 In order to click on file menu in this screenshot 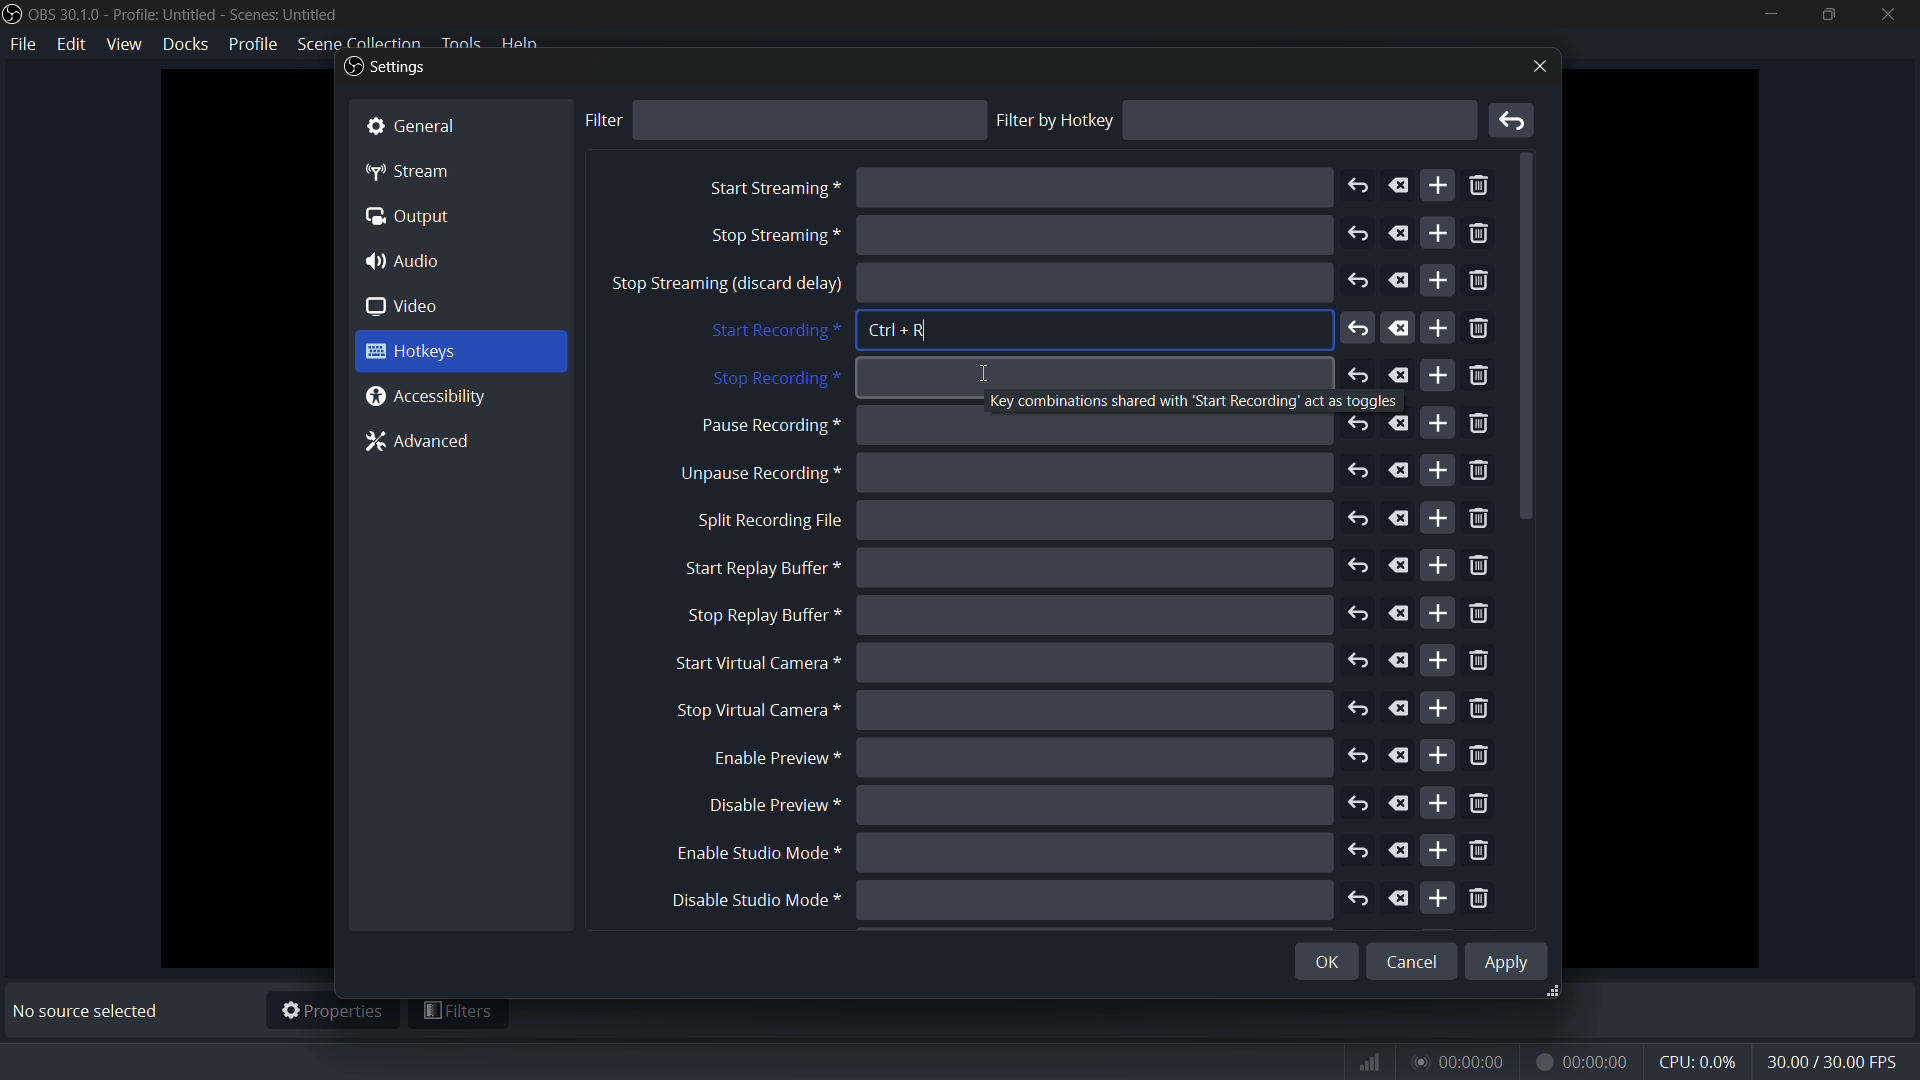, I will do `click(24, 45)`.